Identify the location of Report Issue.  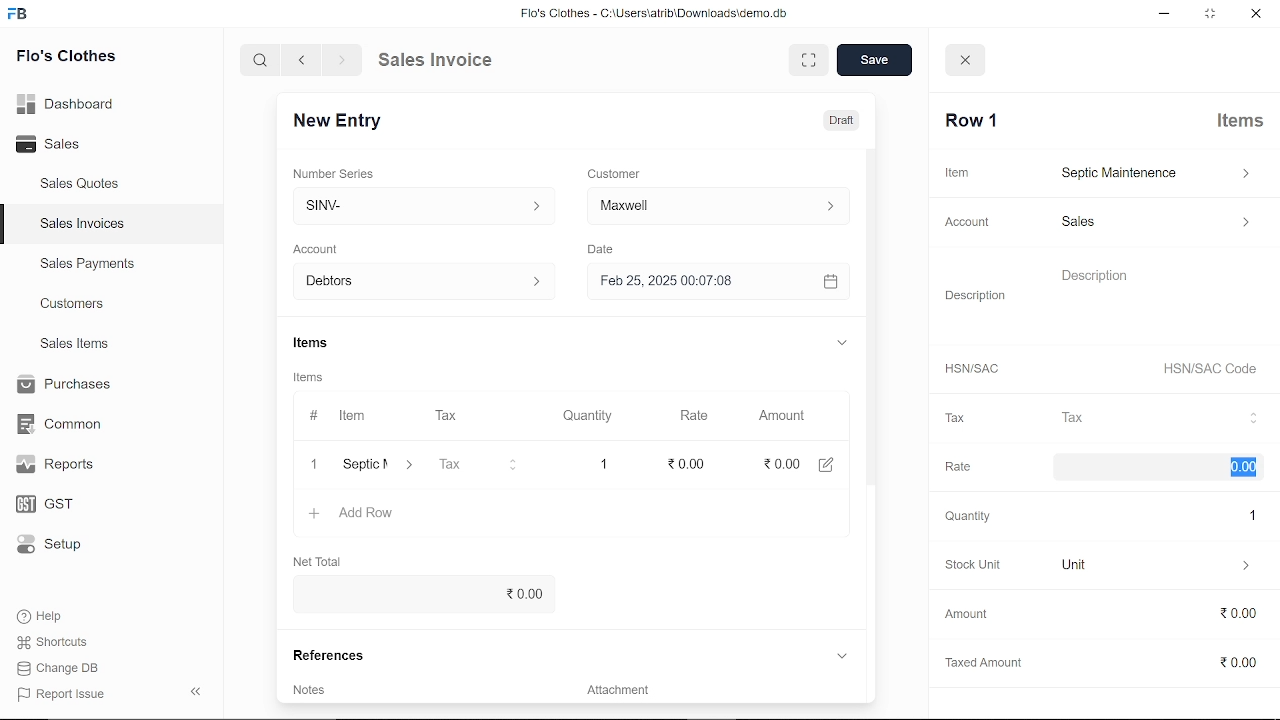
(61, 693).